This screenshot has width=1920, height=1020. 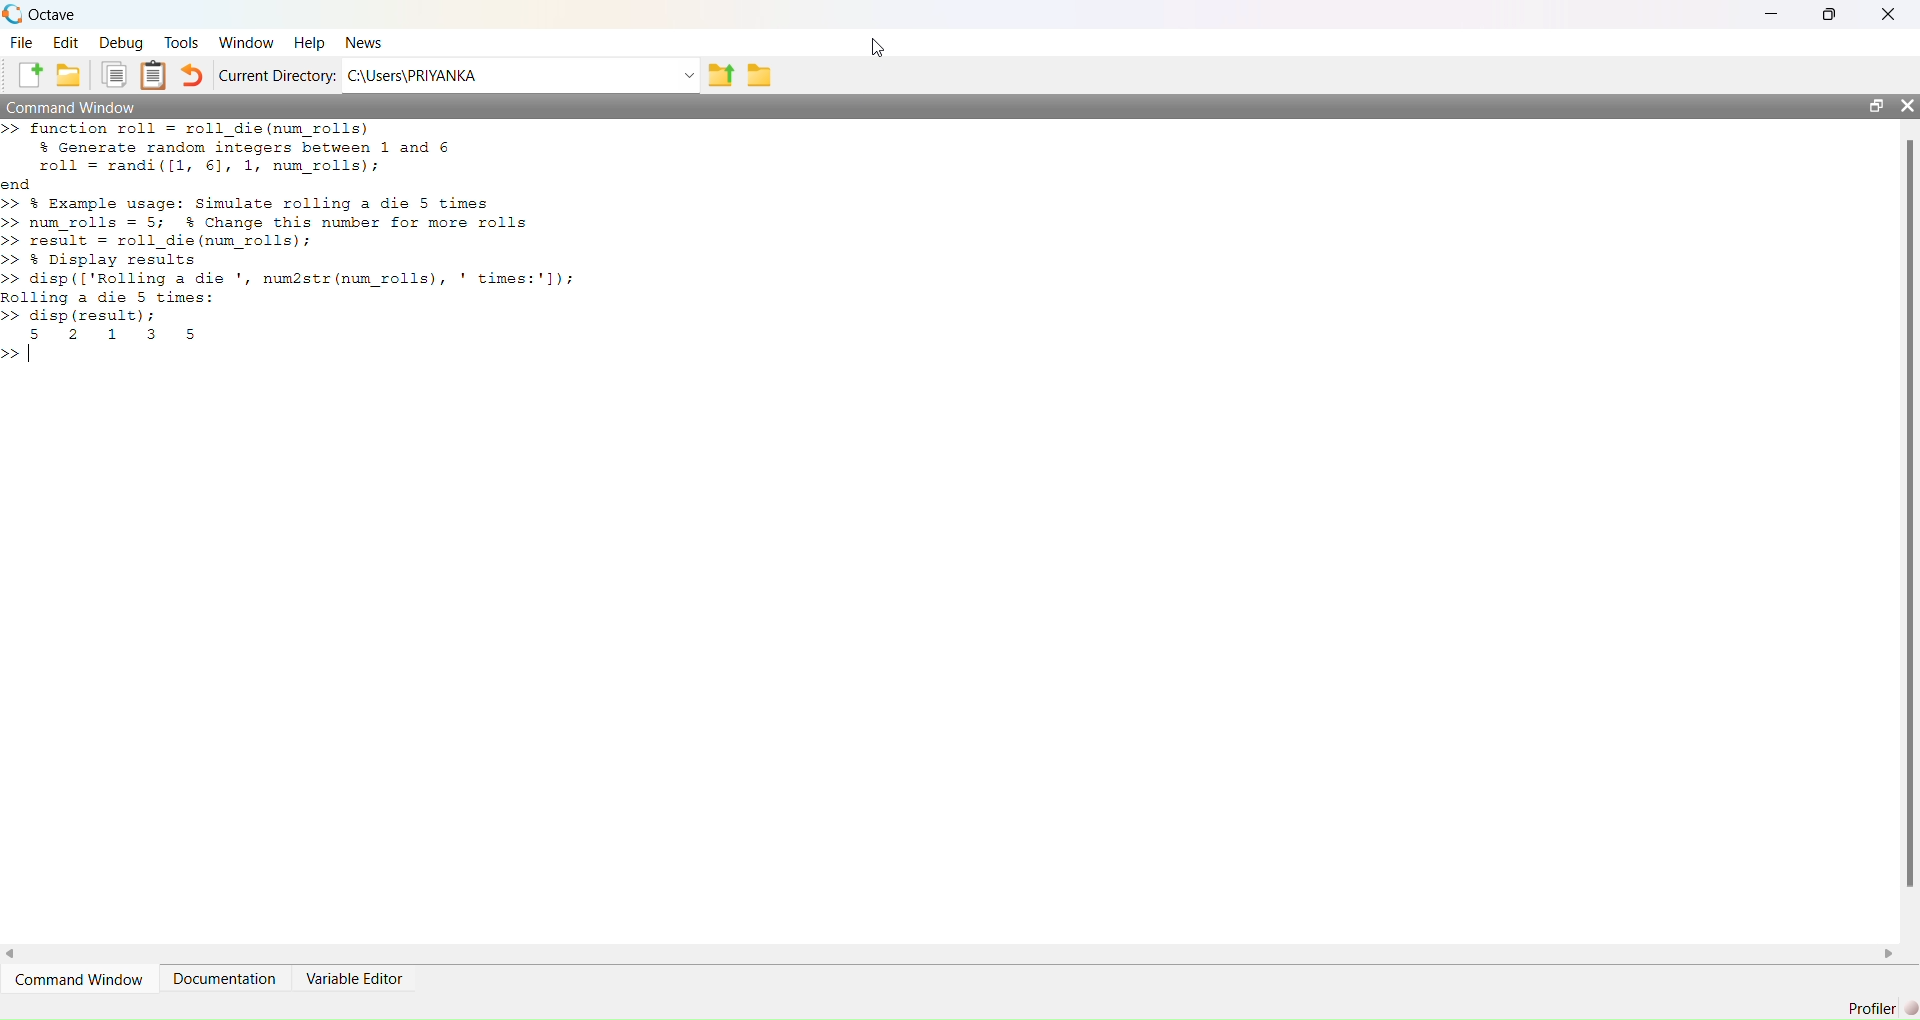 What do you see at coordinates (720, 75) in the screenshot?
I see `share folder` at bounding box center [720, 75].